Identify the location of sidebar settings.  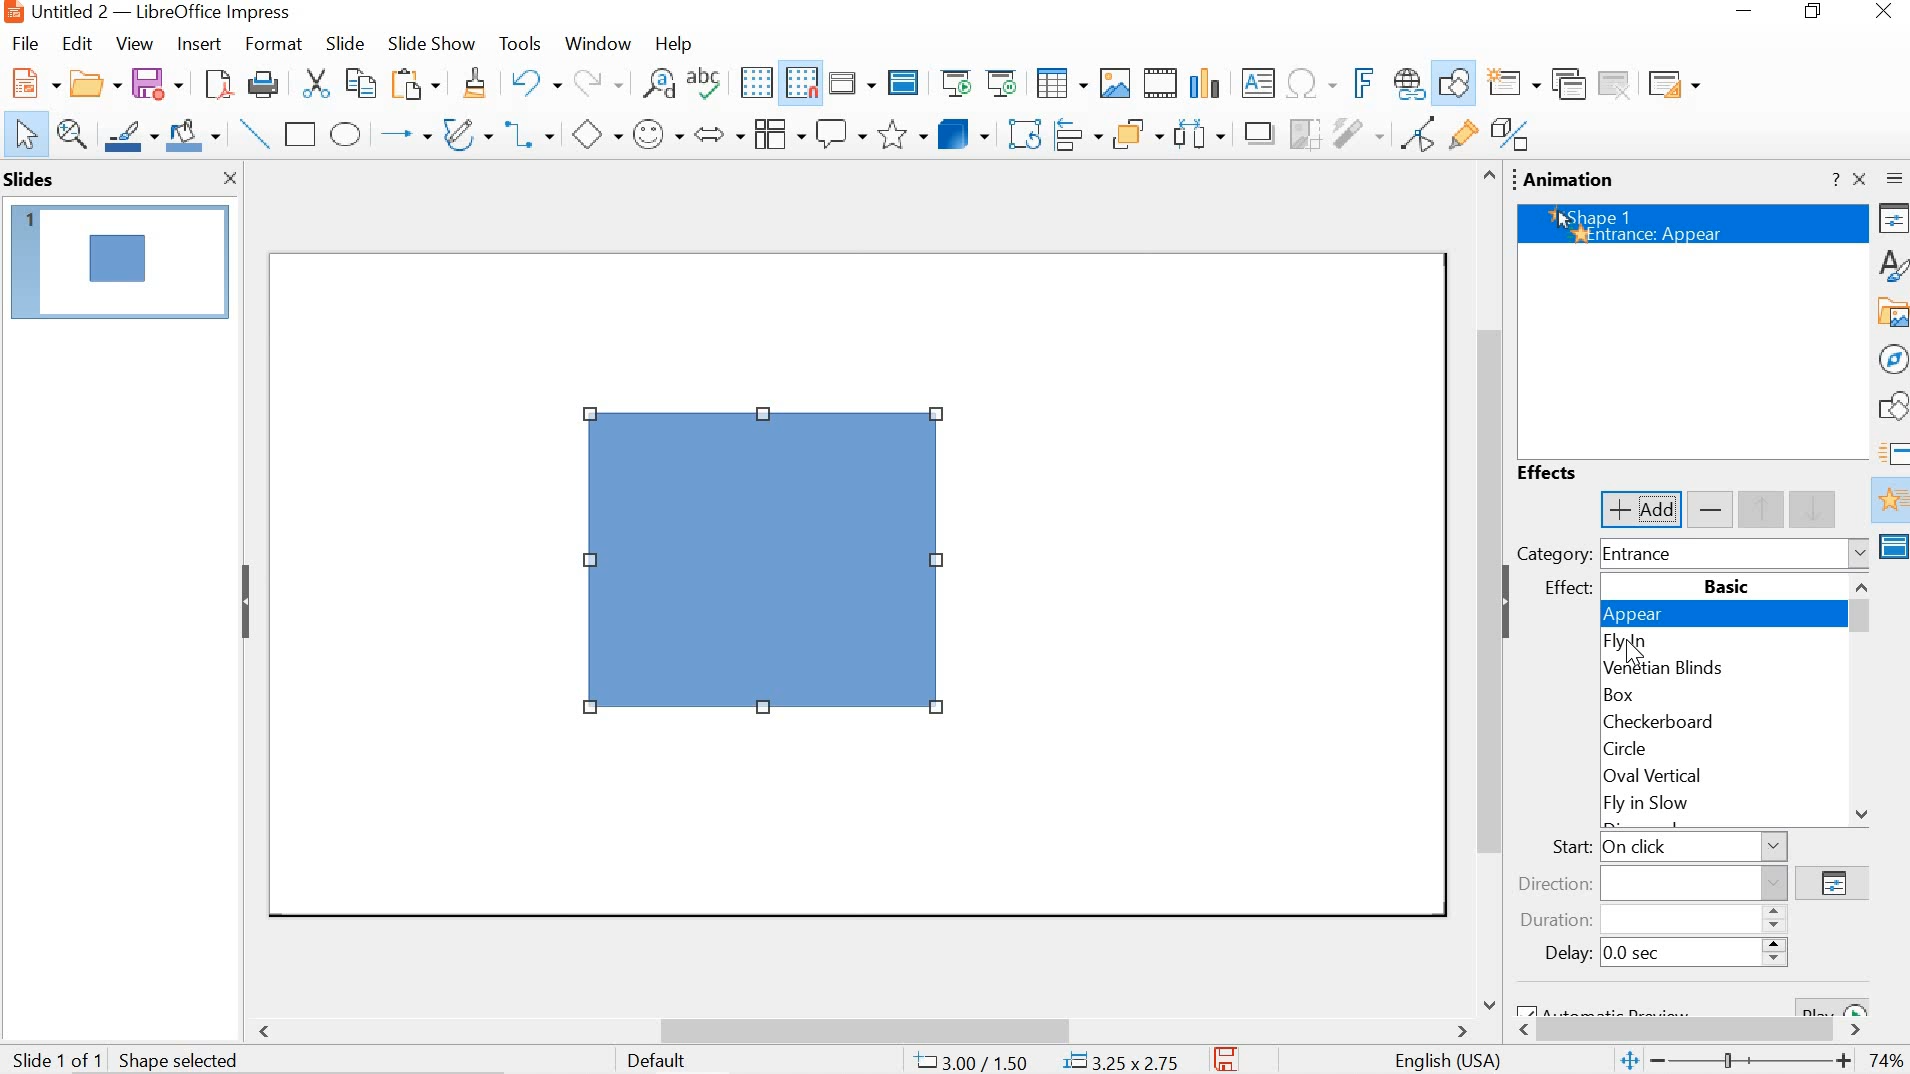
(1894, 178).